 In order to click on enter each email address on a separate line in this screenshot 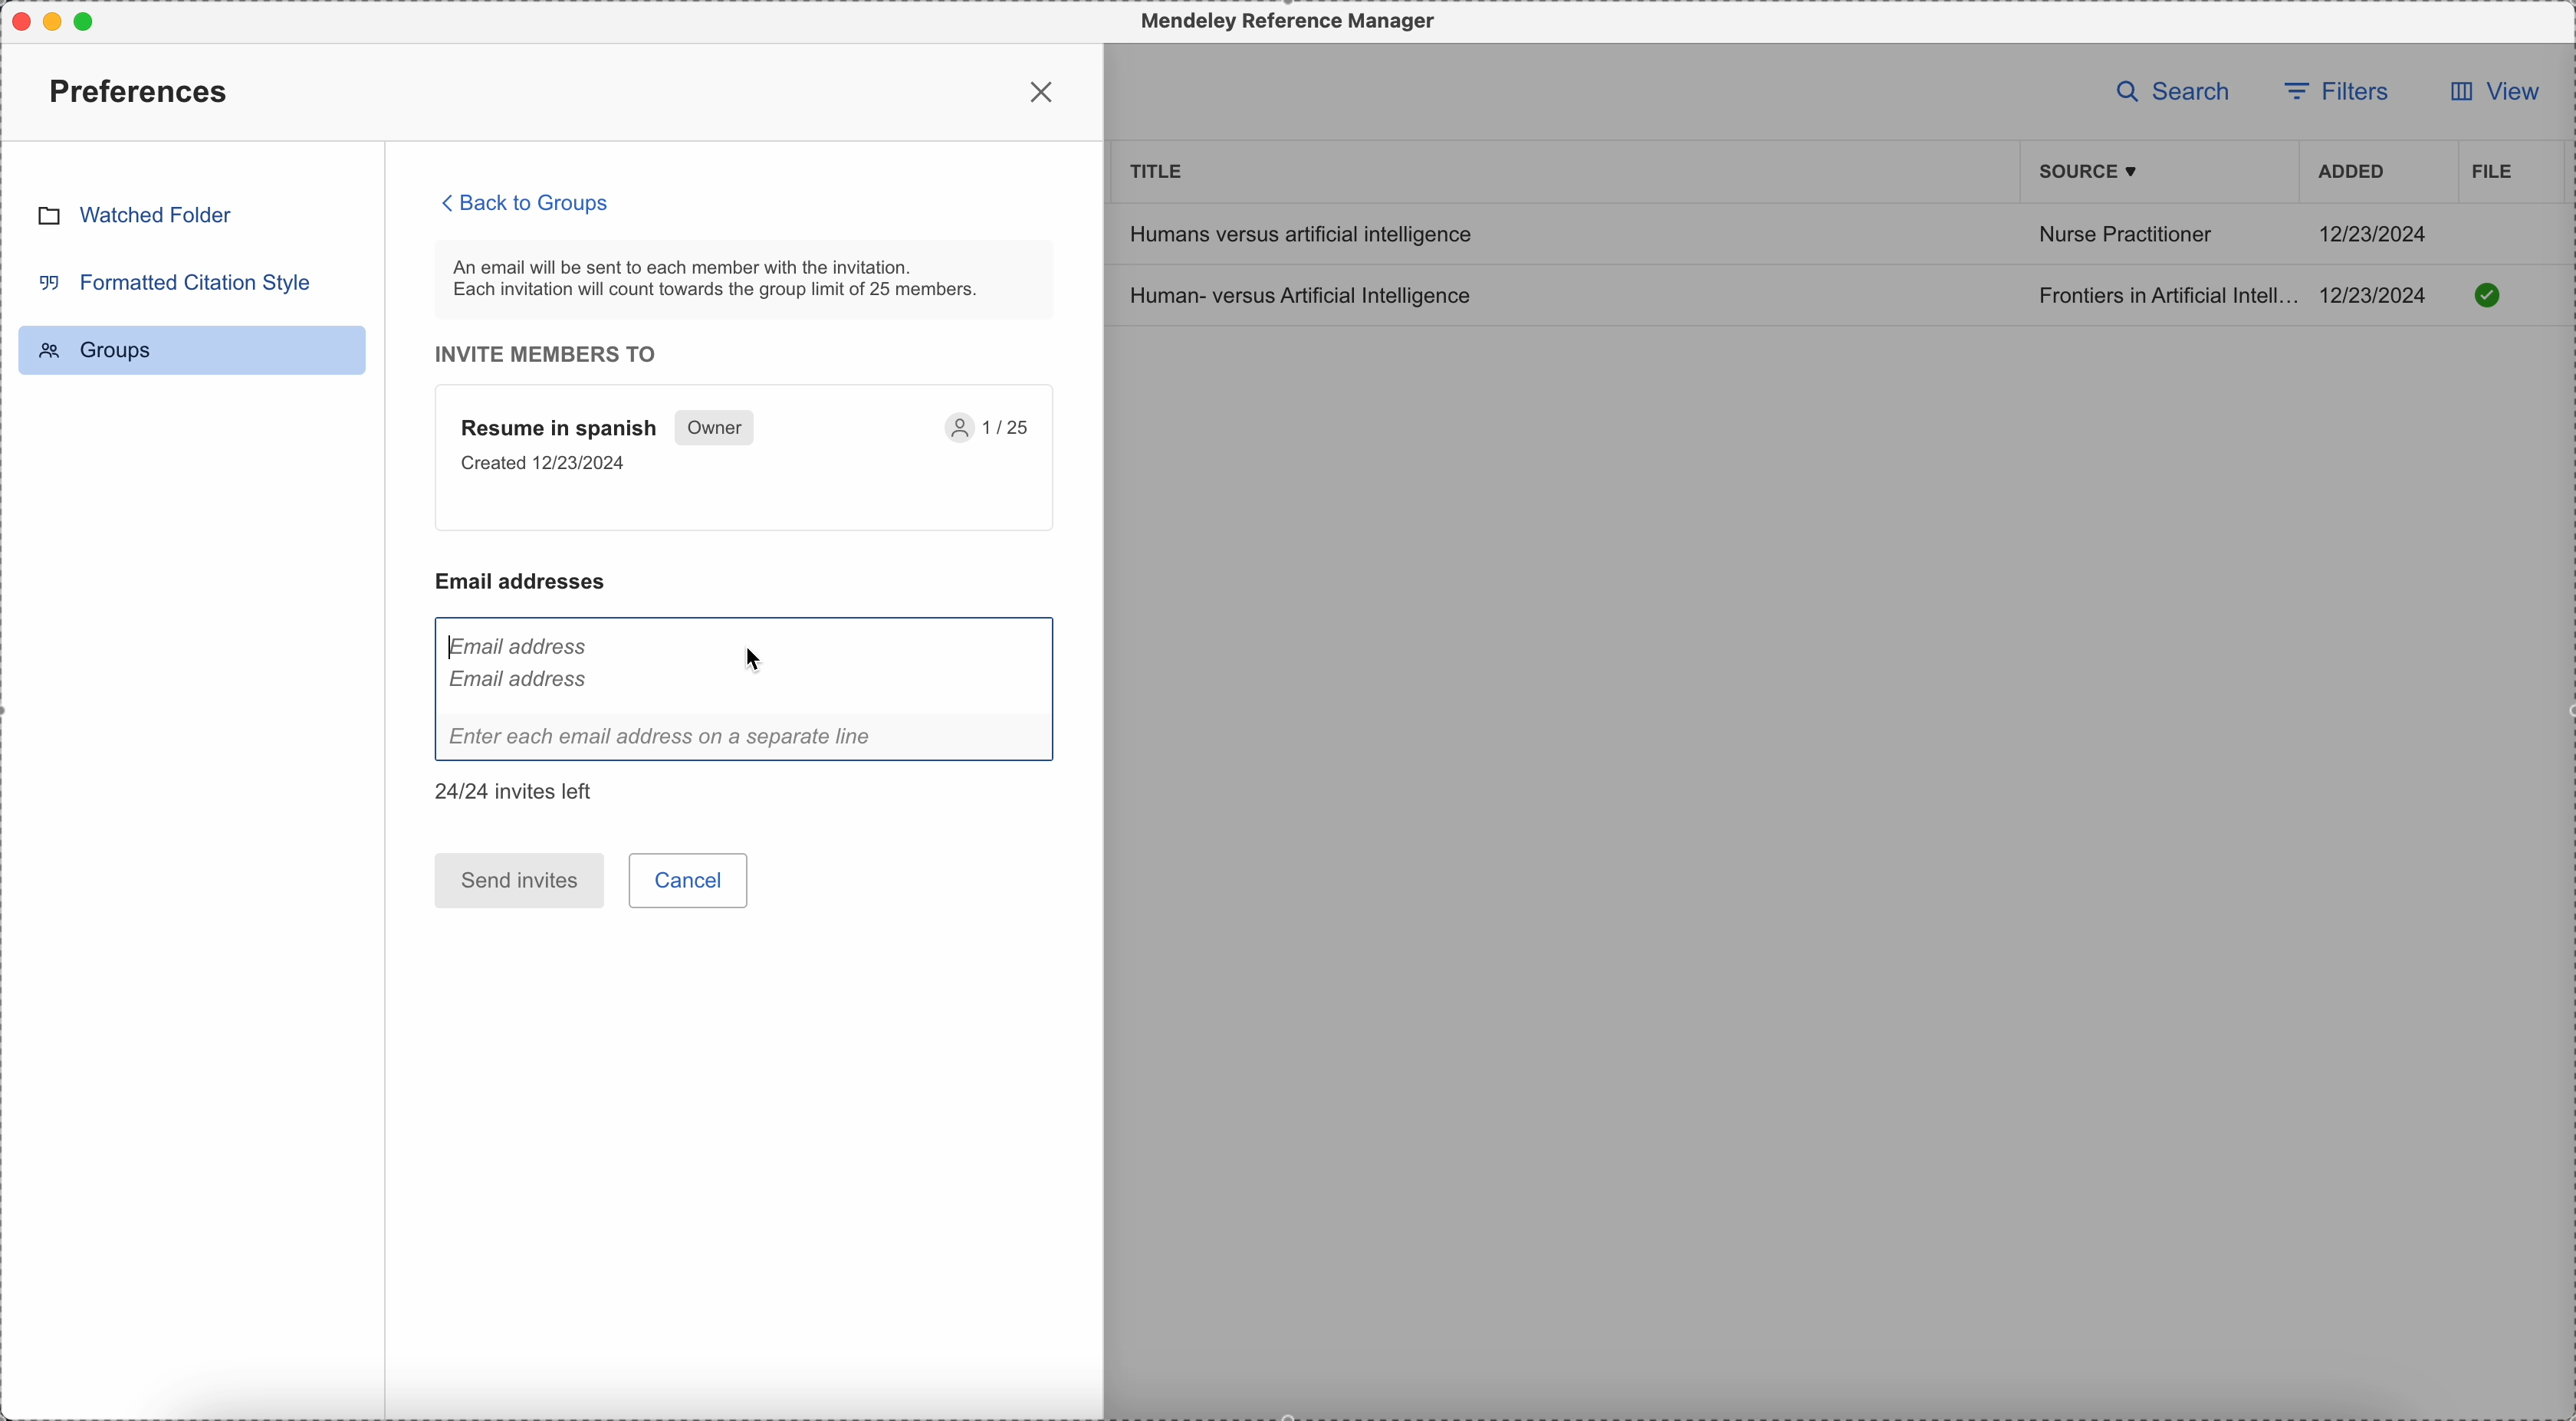, I will do `click(746, 741)`.